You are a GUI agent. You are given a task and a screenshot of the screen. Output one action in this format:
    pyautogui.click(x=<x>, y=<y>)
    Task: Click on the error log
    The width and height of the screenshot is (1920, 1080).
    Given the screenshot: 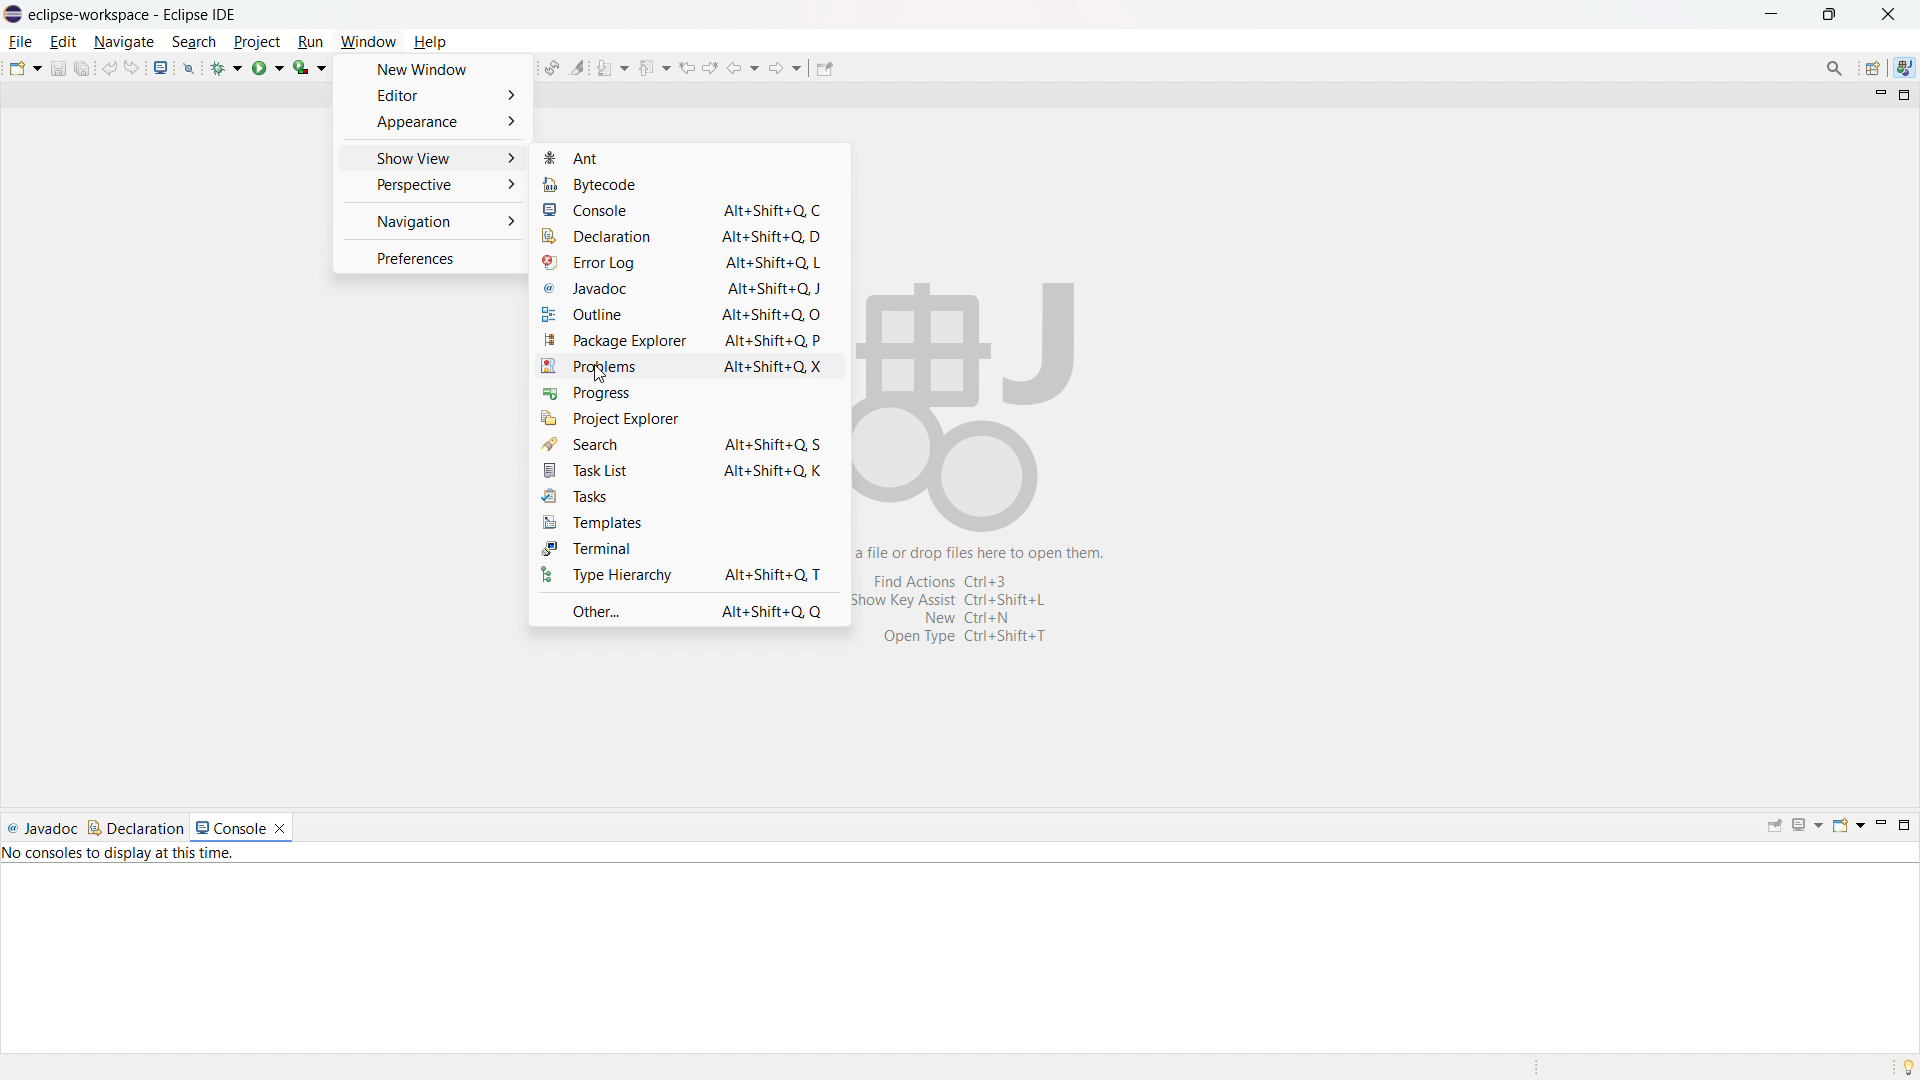 What is the action you would take?
    pyautogui.click(x=688, y=261)
    